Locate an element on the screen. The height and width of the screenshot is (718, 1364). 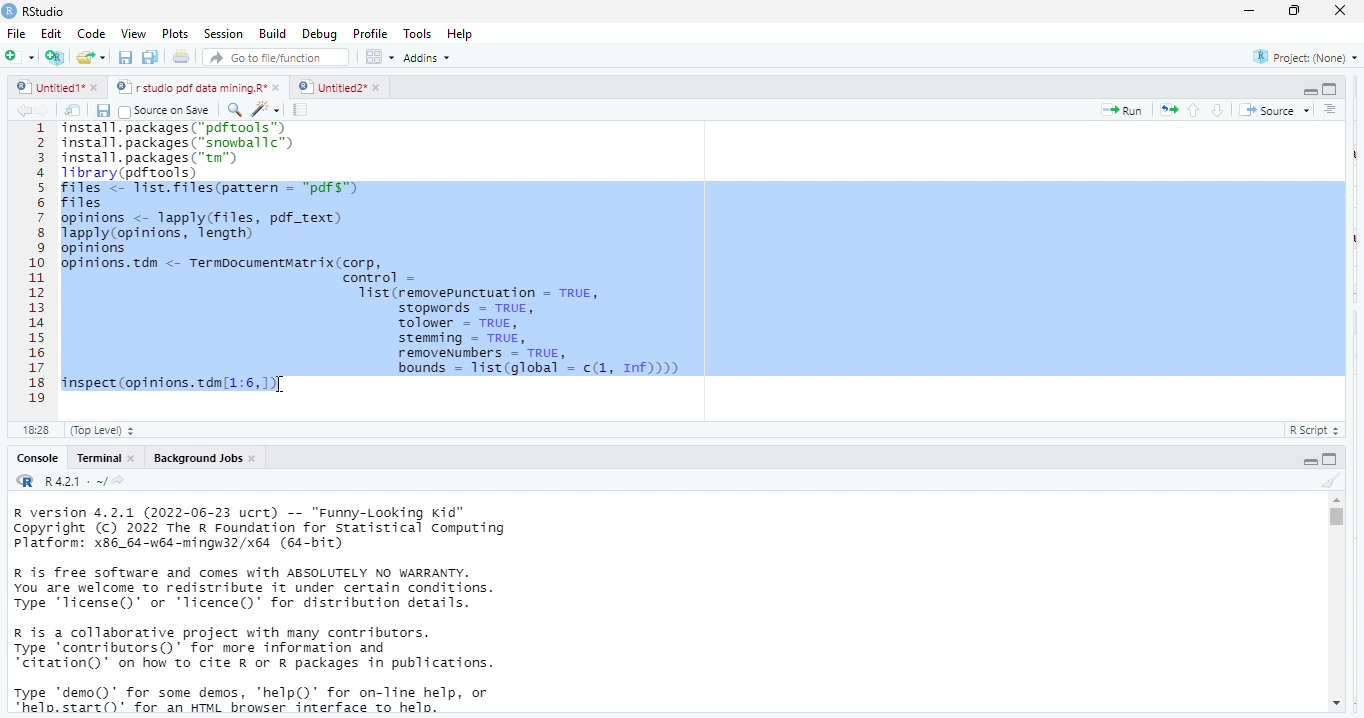
save current is located at coordinates (104, 109).